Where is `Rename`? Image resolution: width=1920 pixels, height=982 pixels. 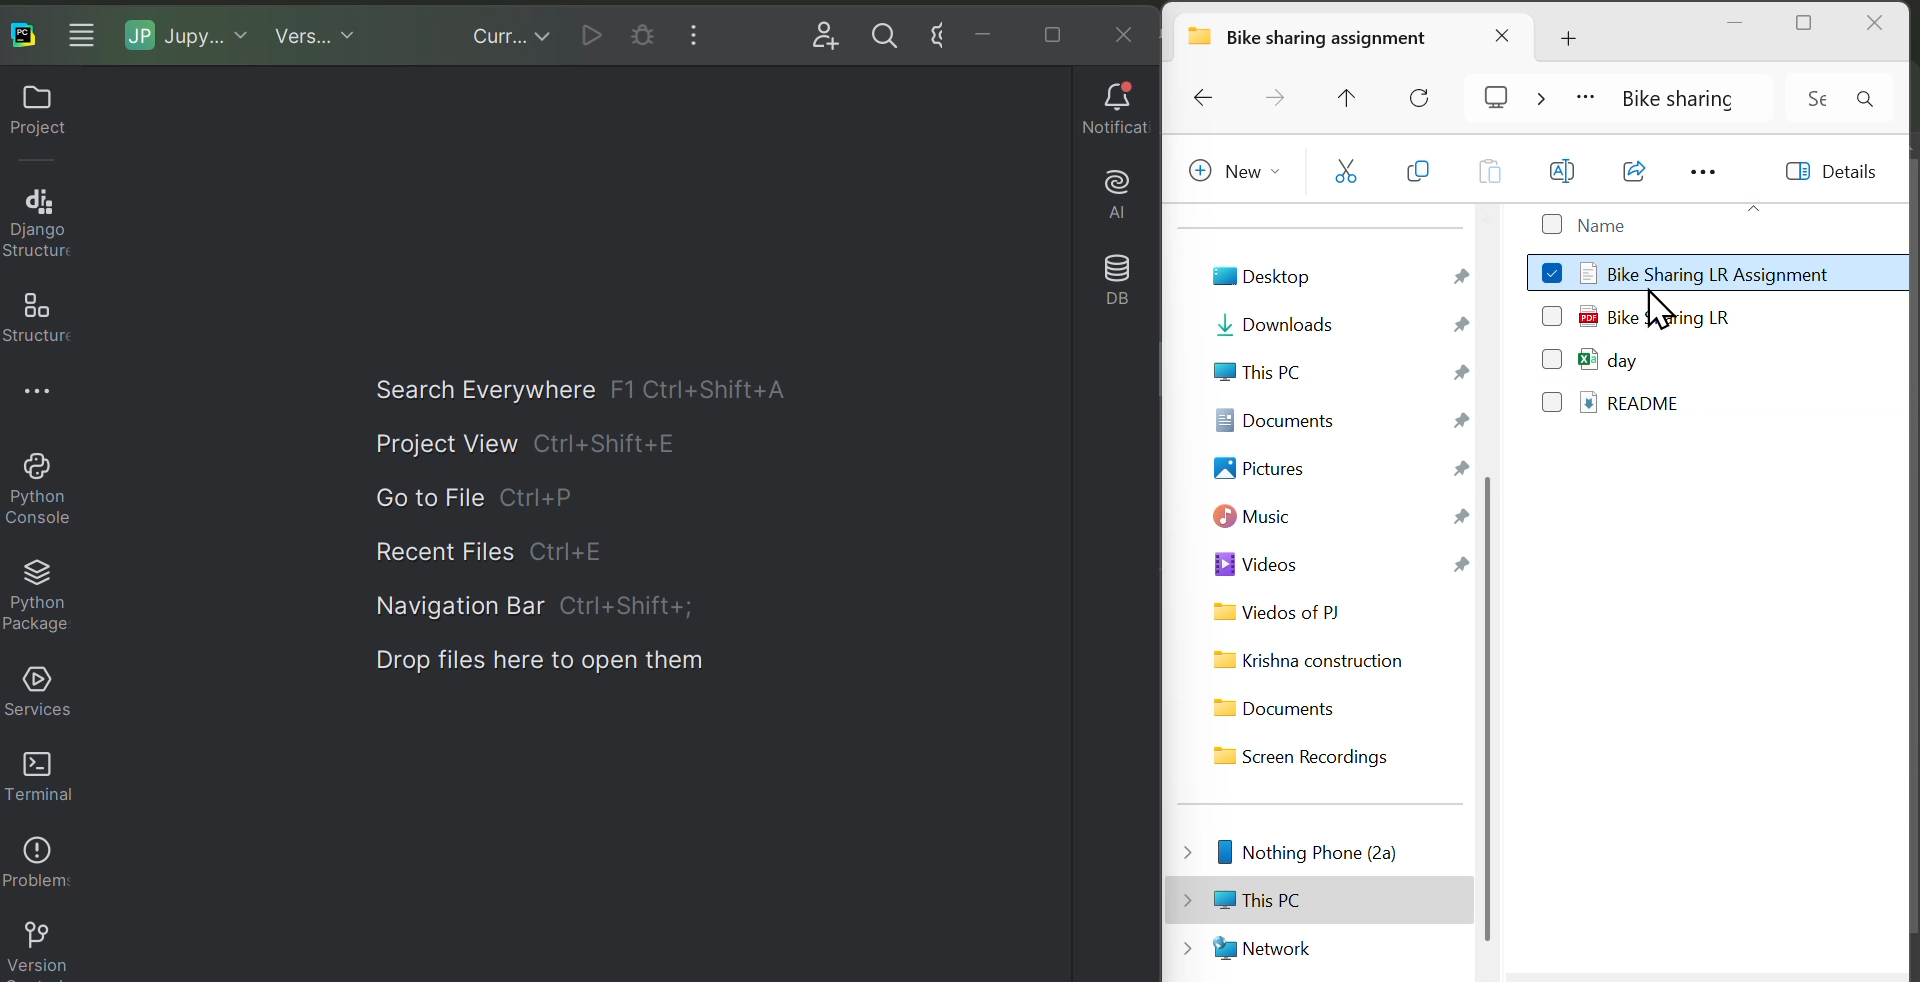
Rename is located at coordinates (1564, 171).